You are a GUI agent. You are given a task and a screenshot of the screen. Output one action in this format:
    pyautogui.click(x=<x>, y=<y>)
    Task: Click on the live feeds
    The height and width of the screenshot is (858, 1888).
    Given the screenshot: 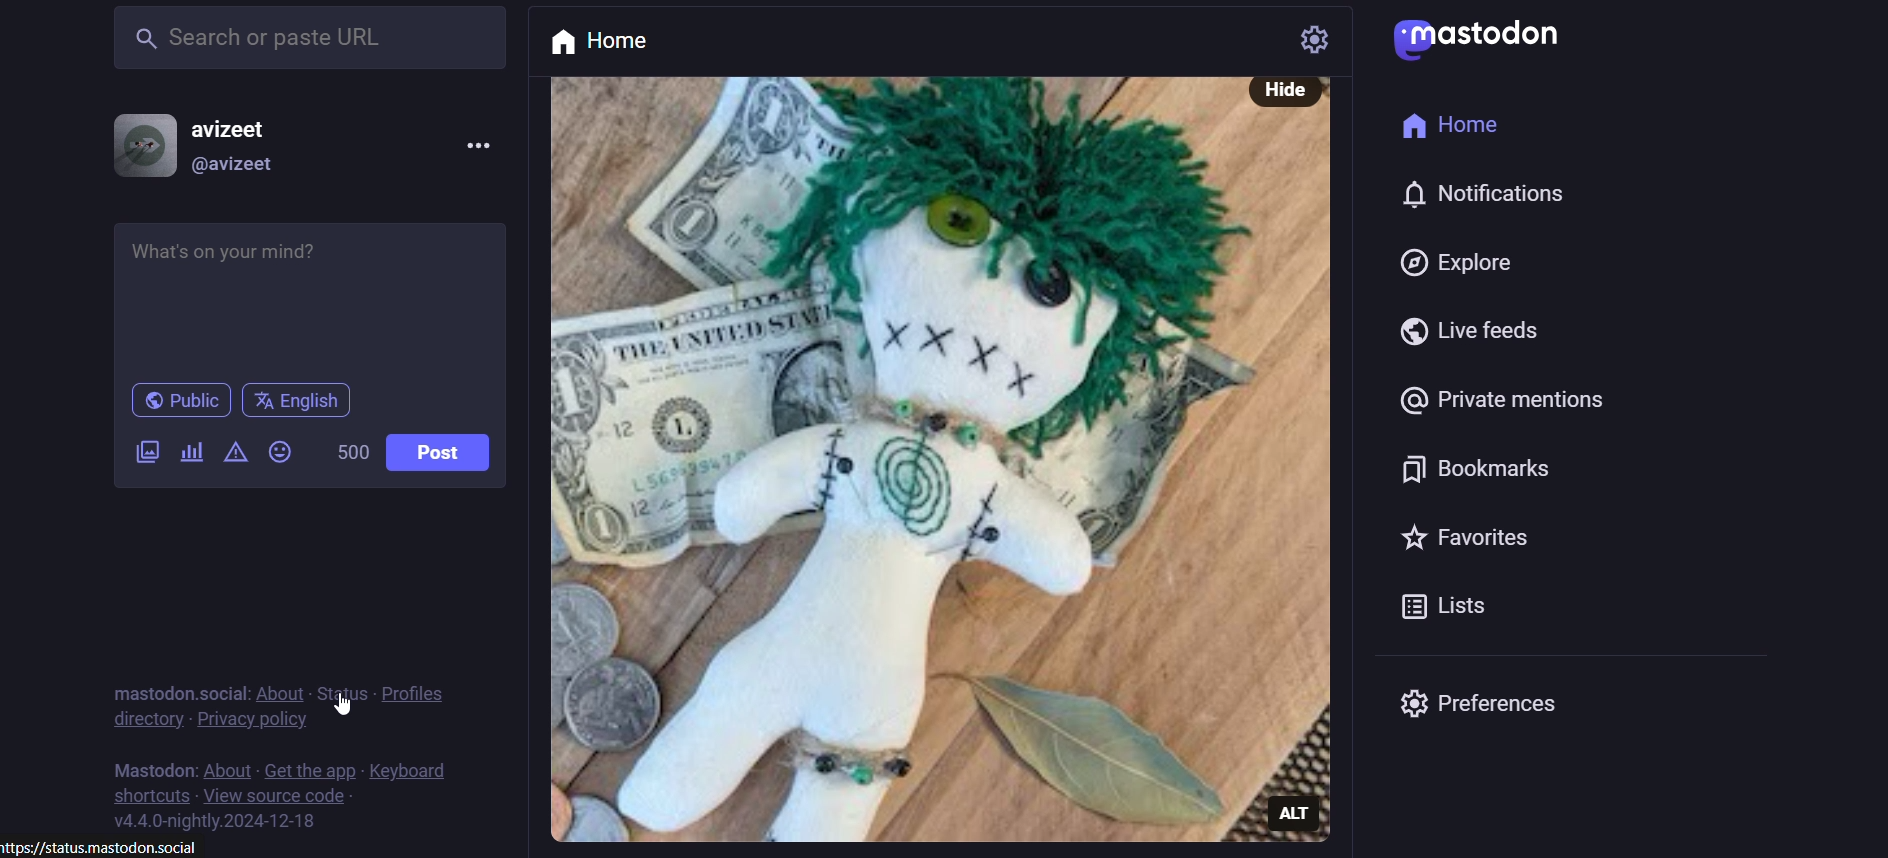 What is the action you would take?
    pyautogui.click(x=1467, y=338)
    